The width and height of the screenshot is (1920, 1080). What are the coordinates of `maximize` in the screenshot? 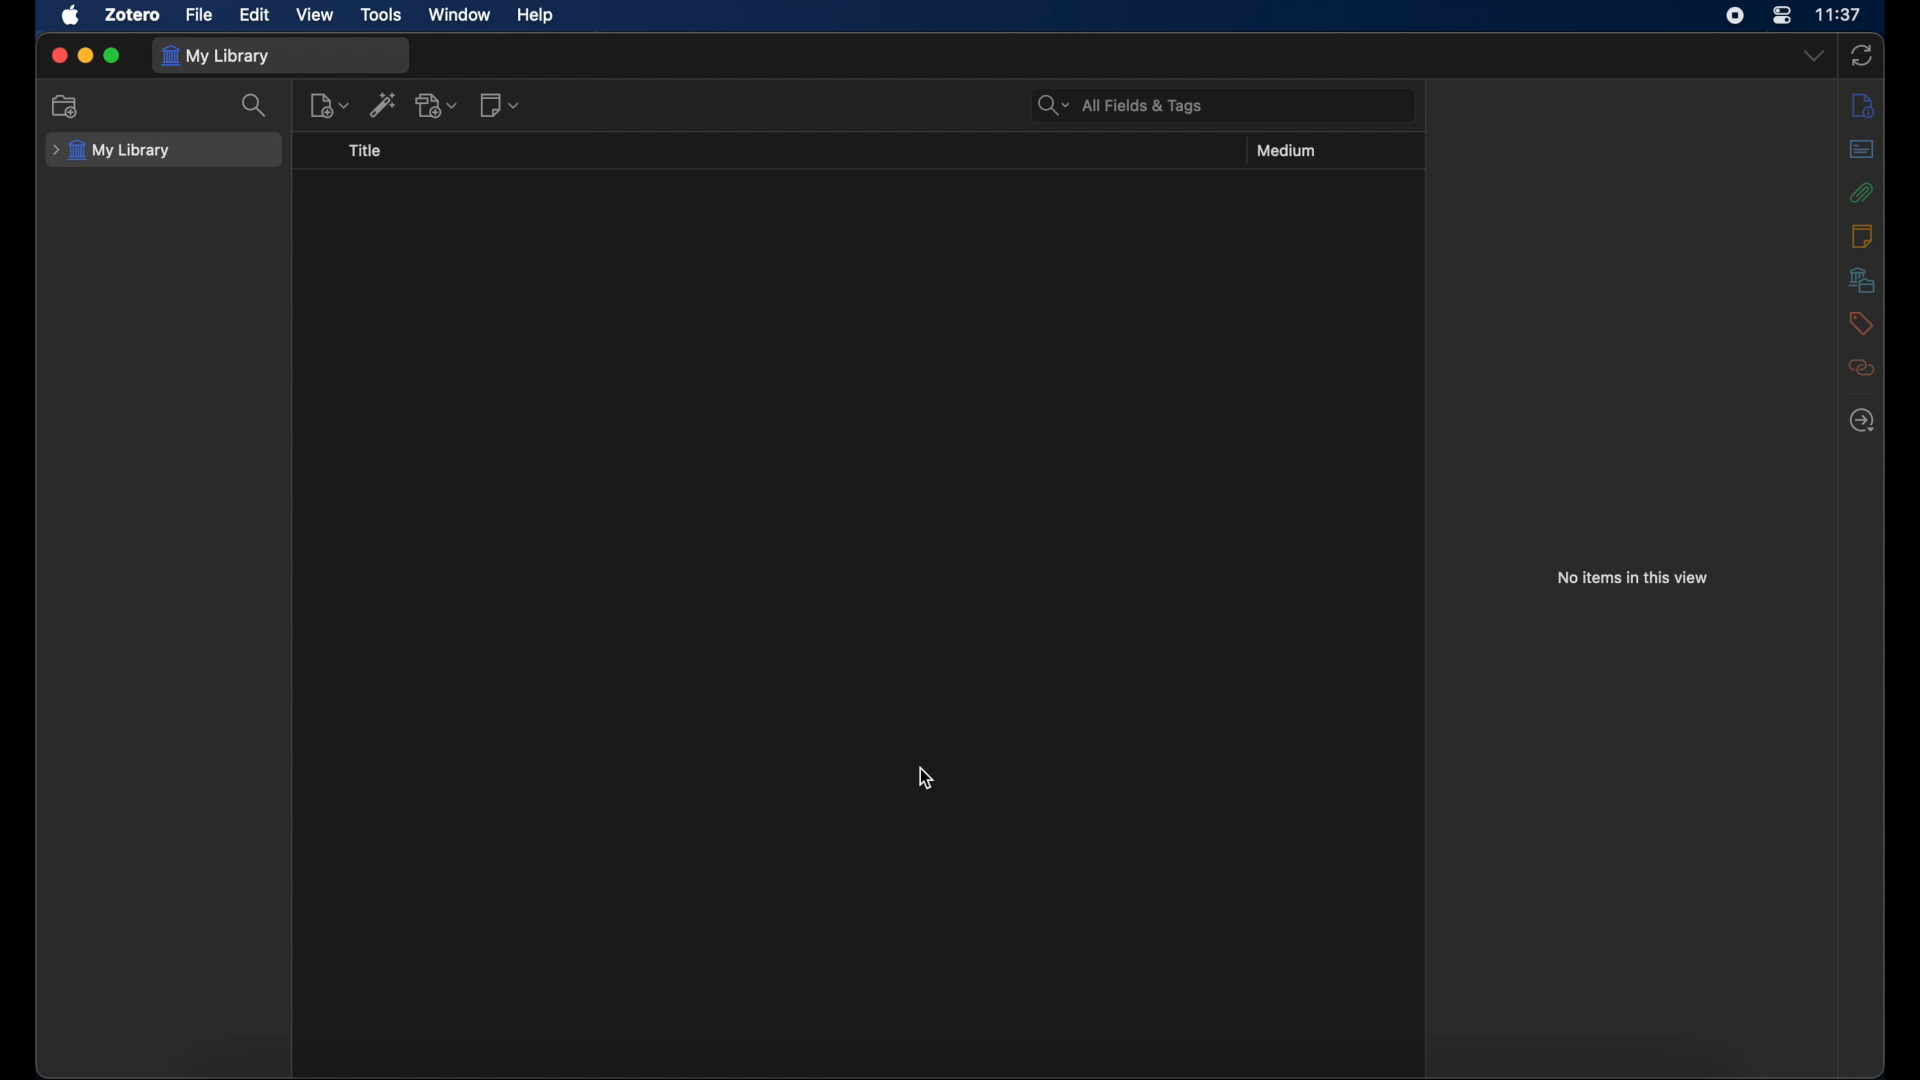 It's located at (113, 57).